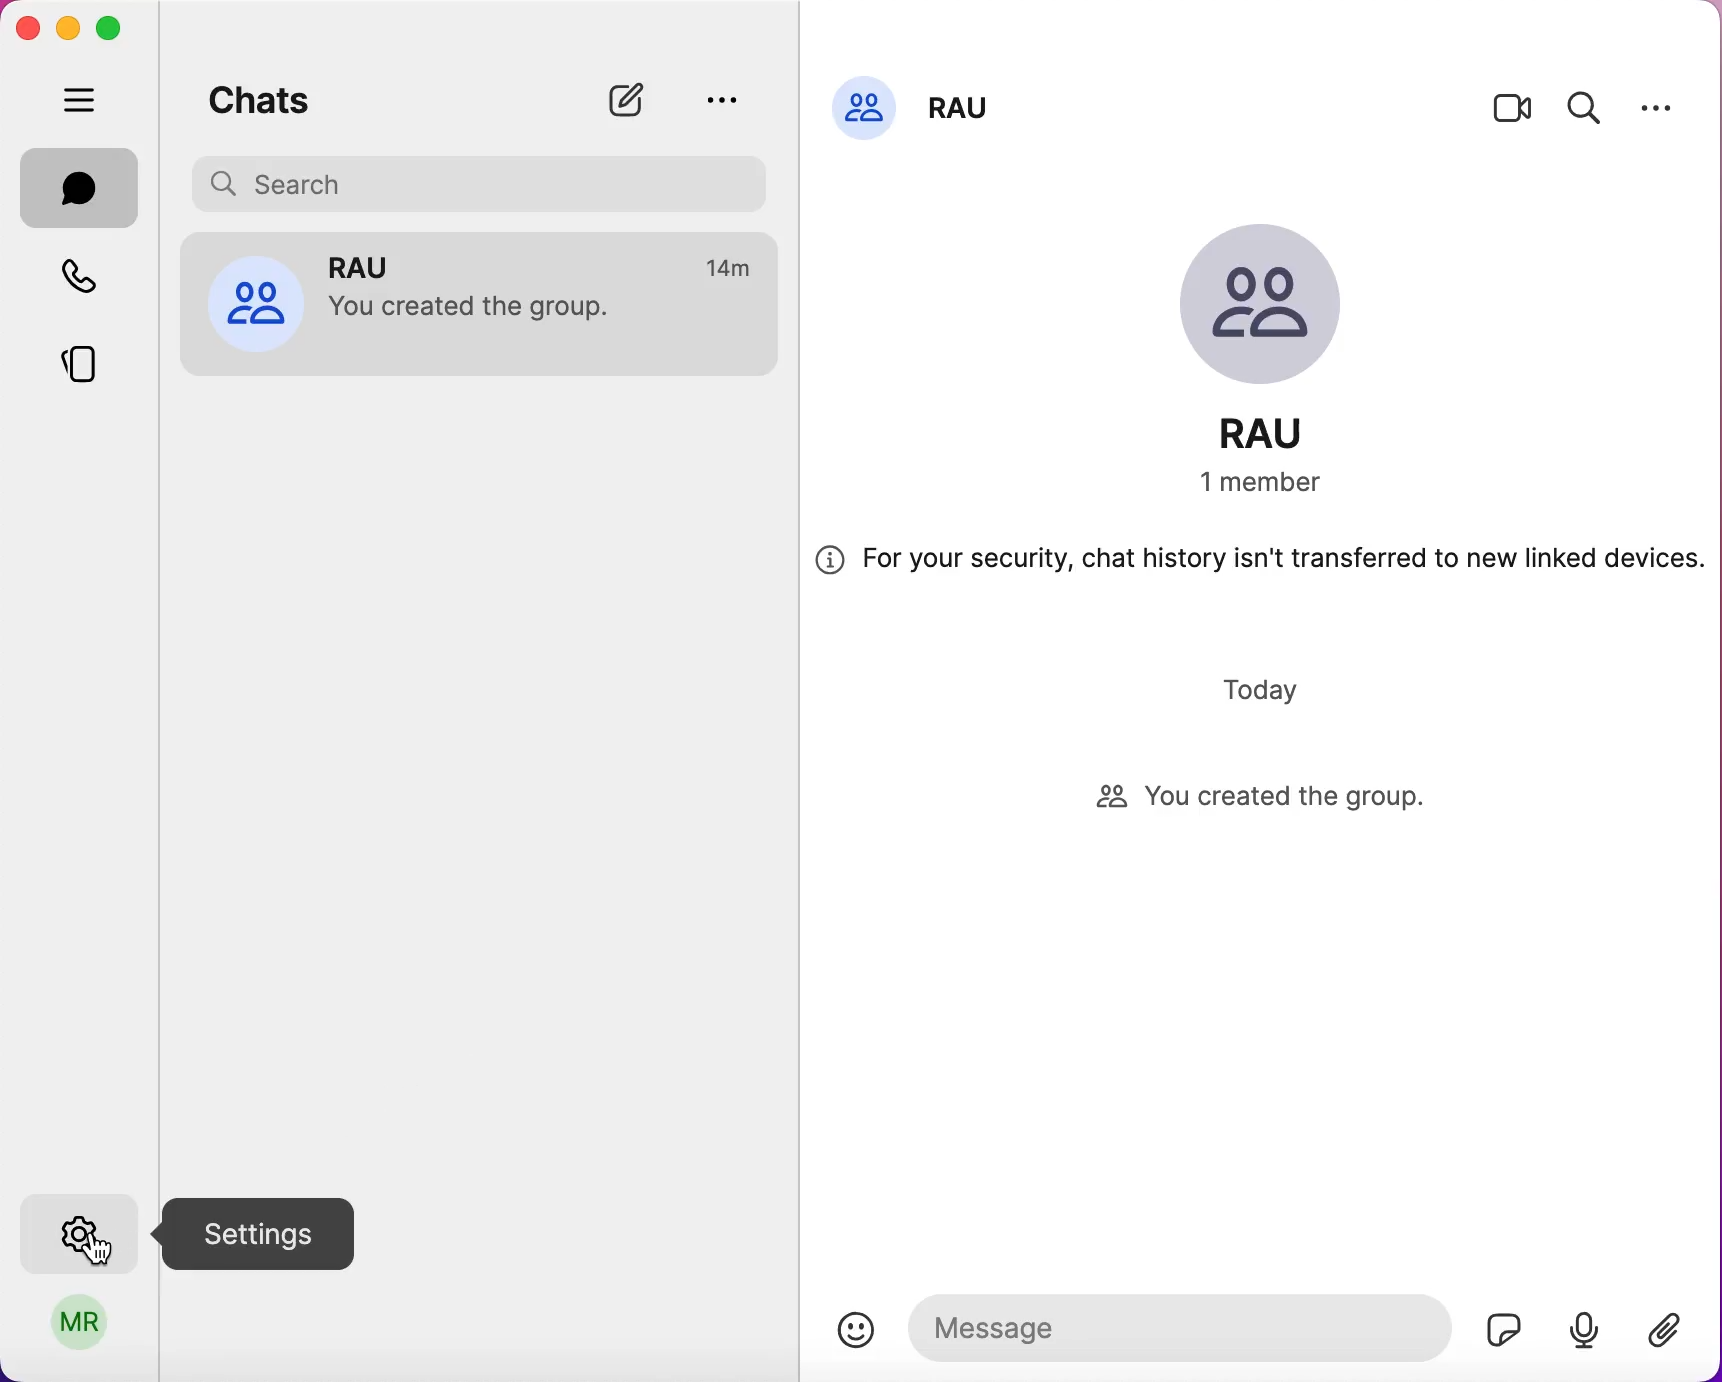 The image size is (1722, 1382). I want to click on group, so click(476, 263).